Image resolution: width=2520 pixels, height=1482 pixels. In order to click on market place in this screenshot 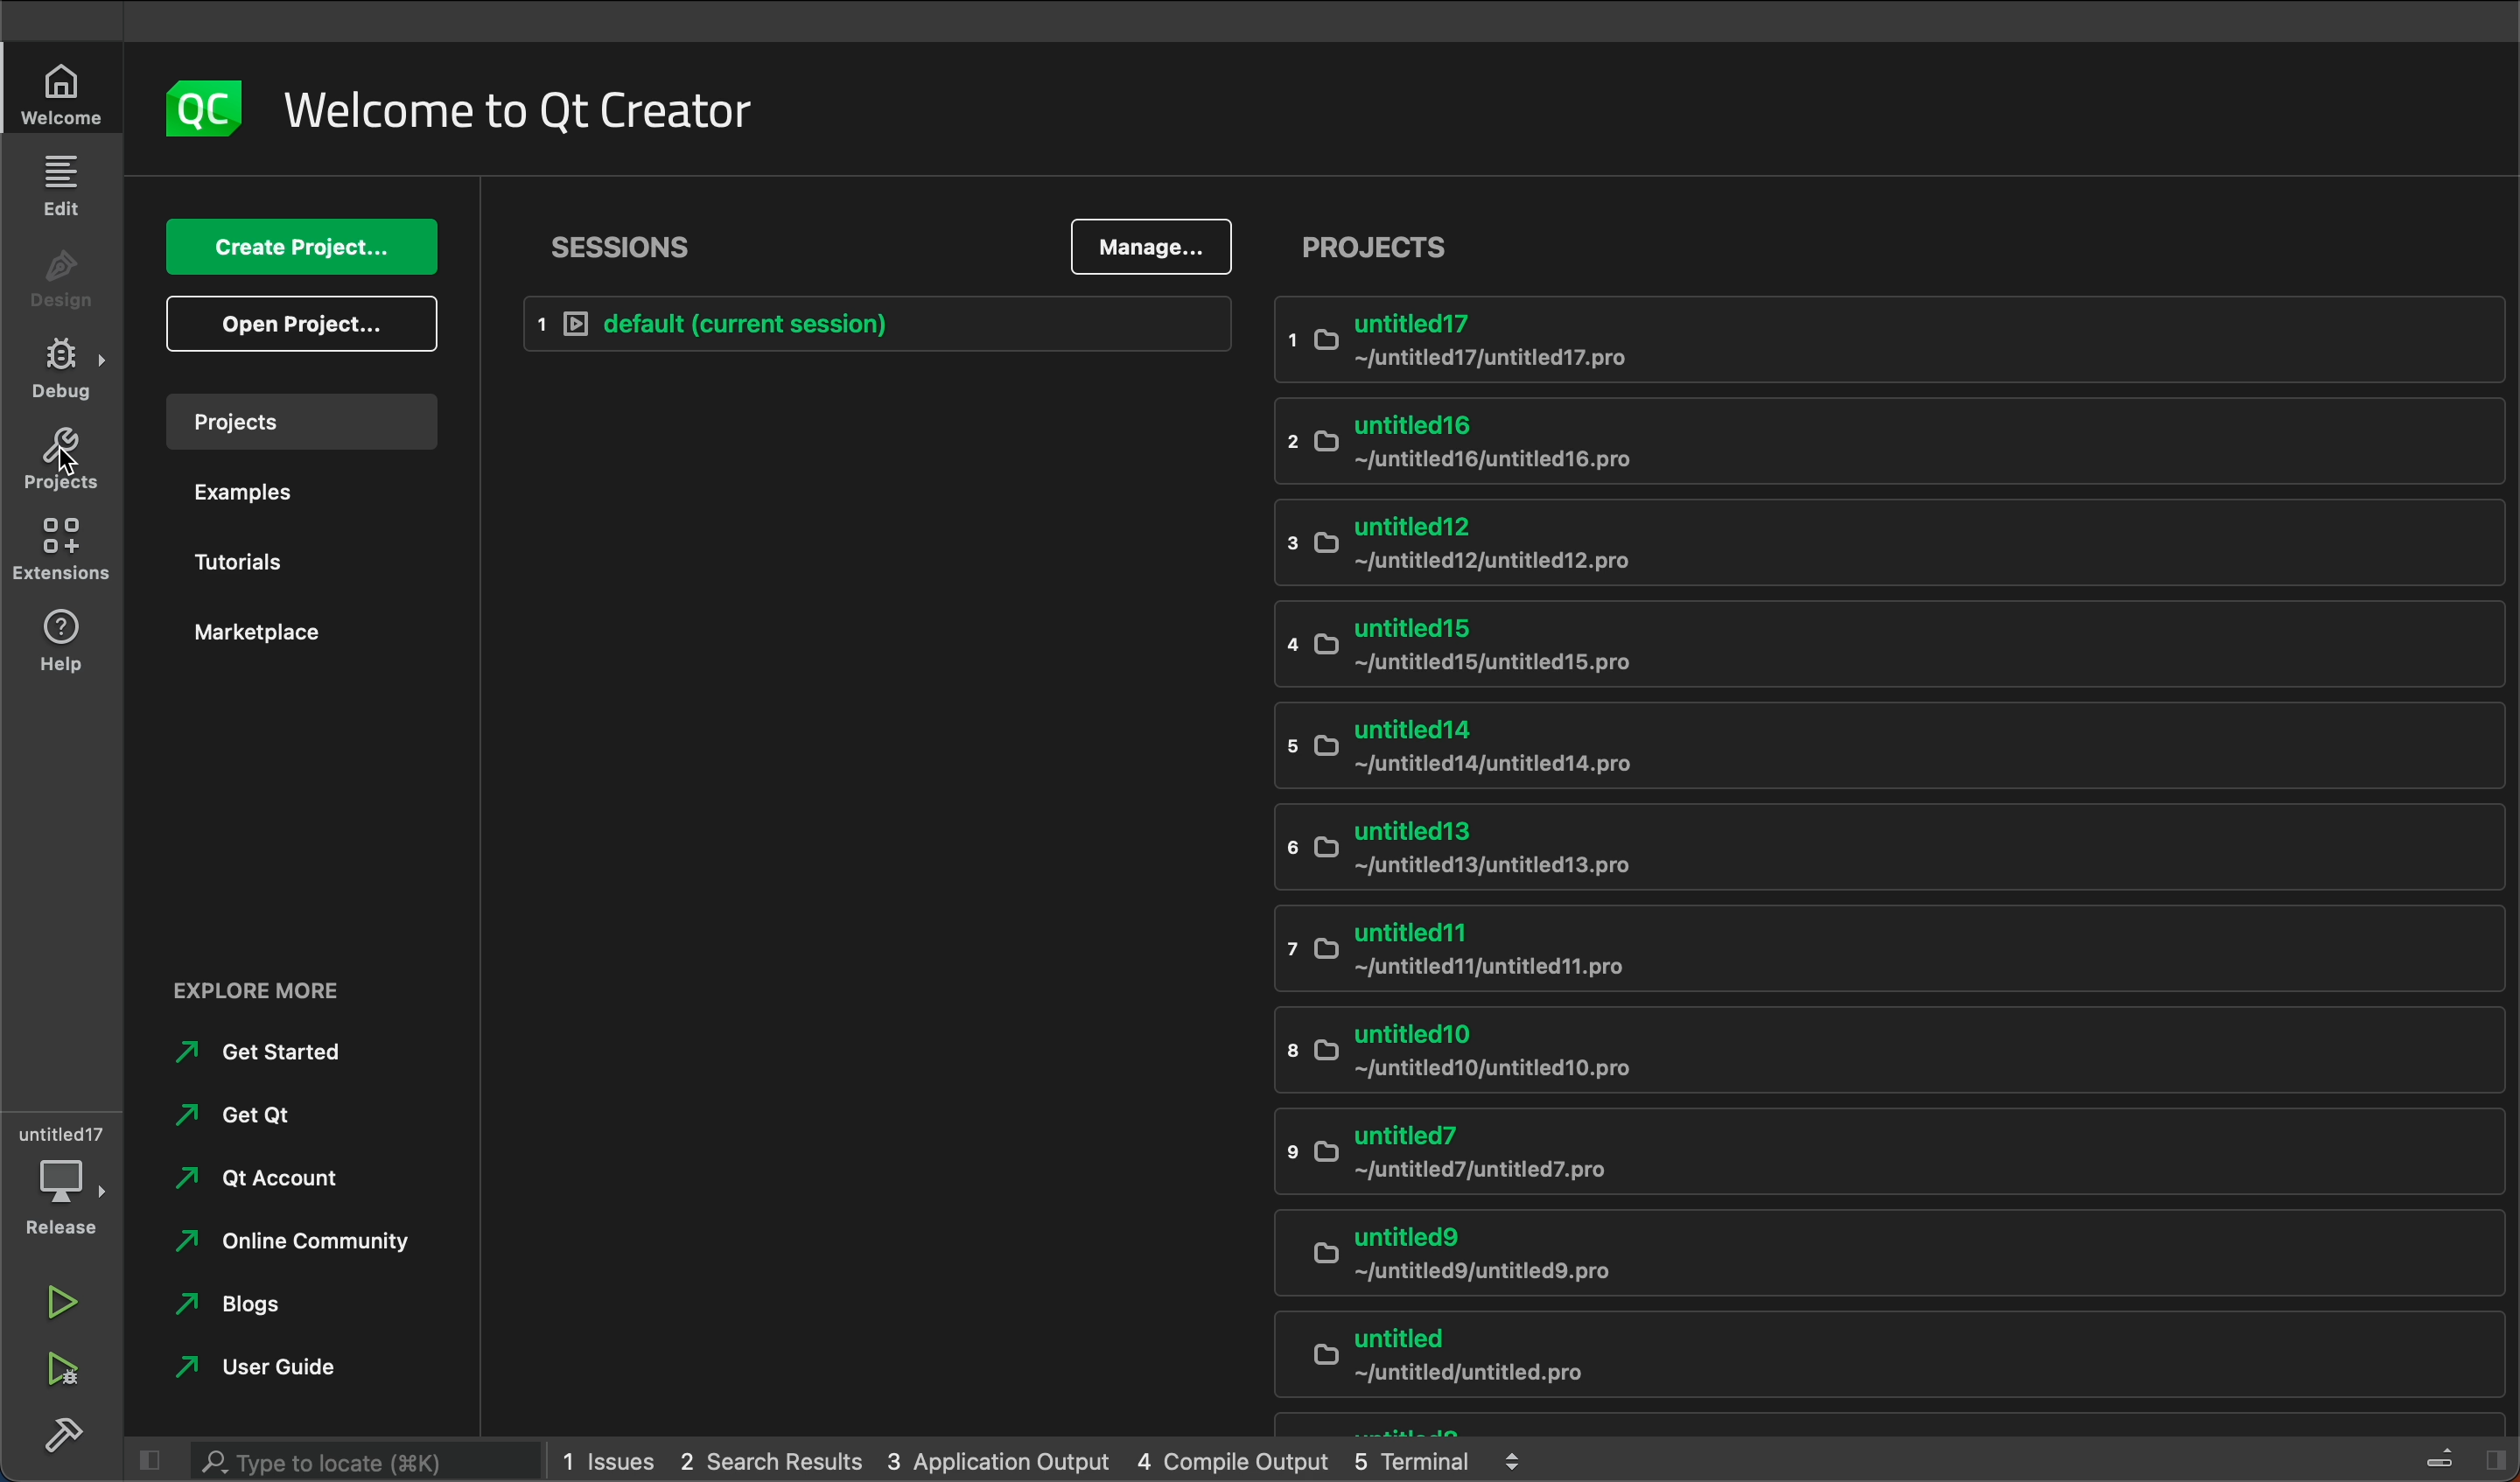, I will do `click(306, 634)`.